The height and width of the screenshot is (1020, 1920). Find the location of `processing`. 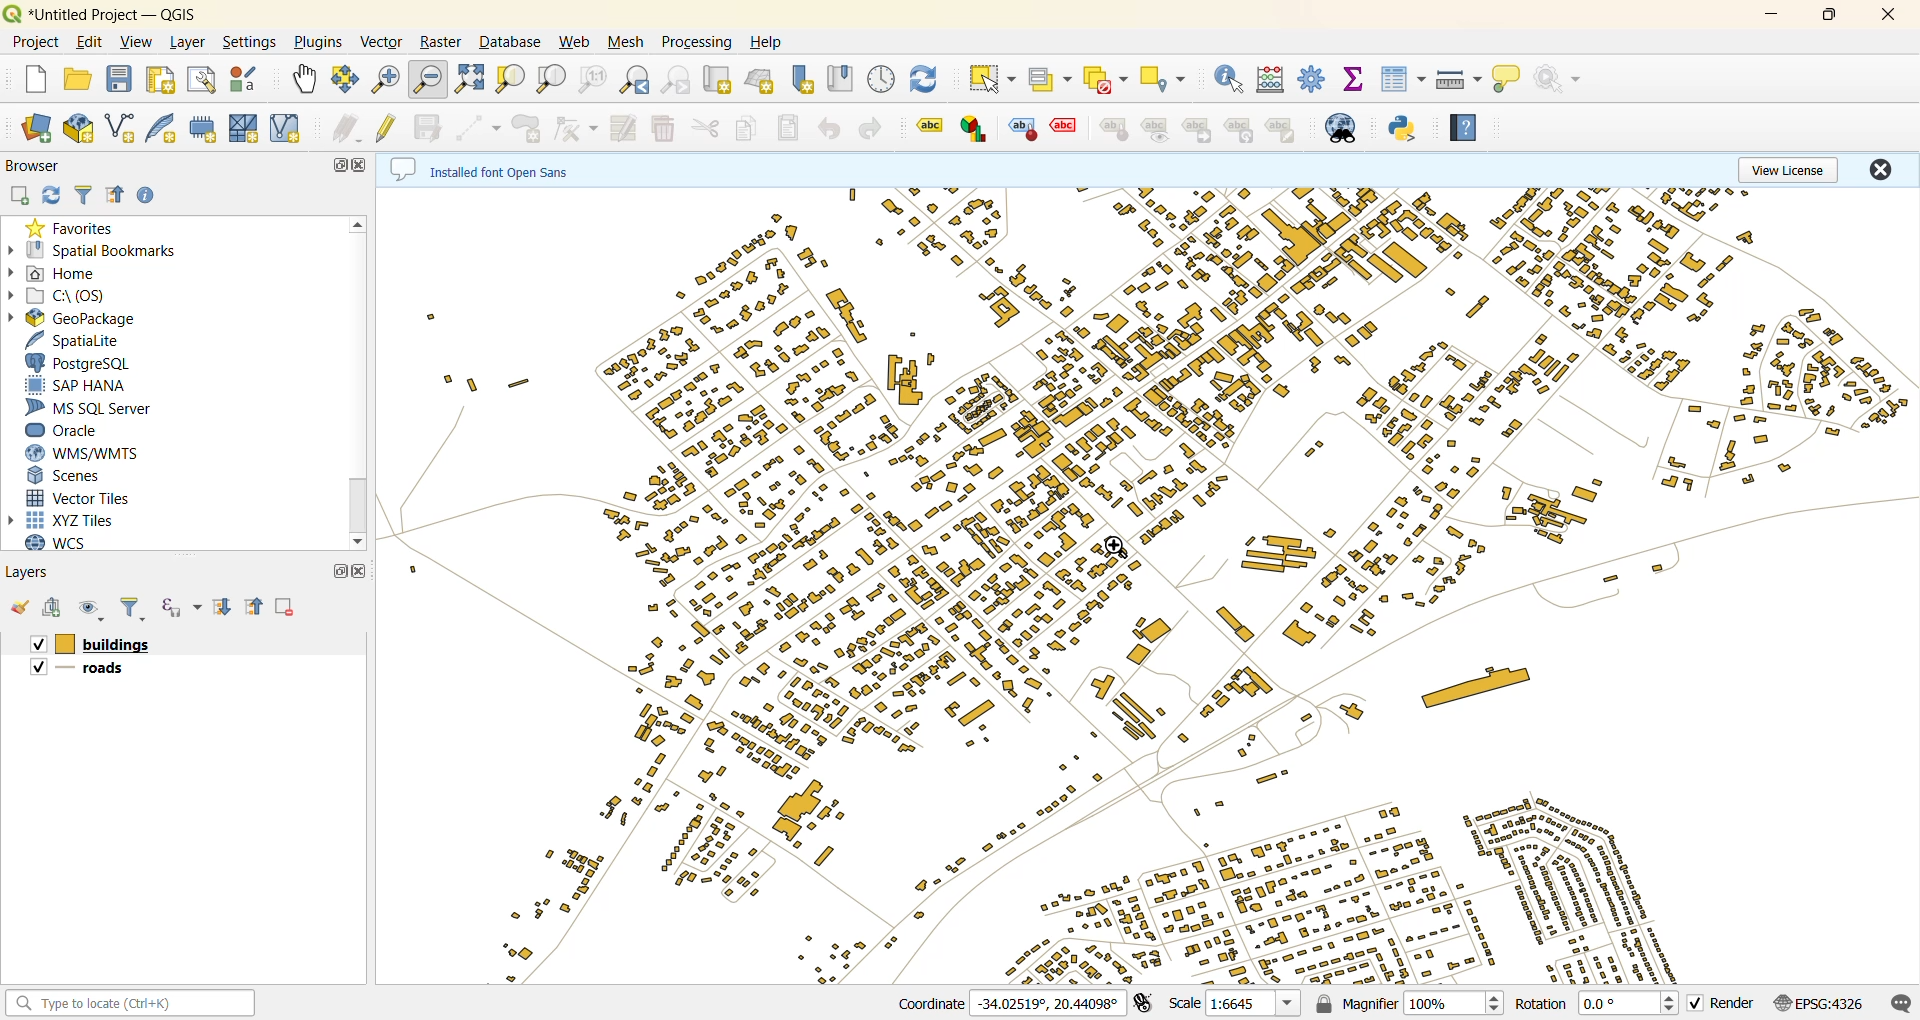

processing is located at coordinates (700, 42).